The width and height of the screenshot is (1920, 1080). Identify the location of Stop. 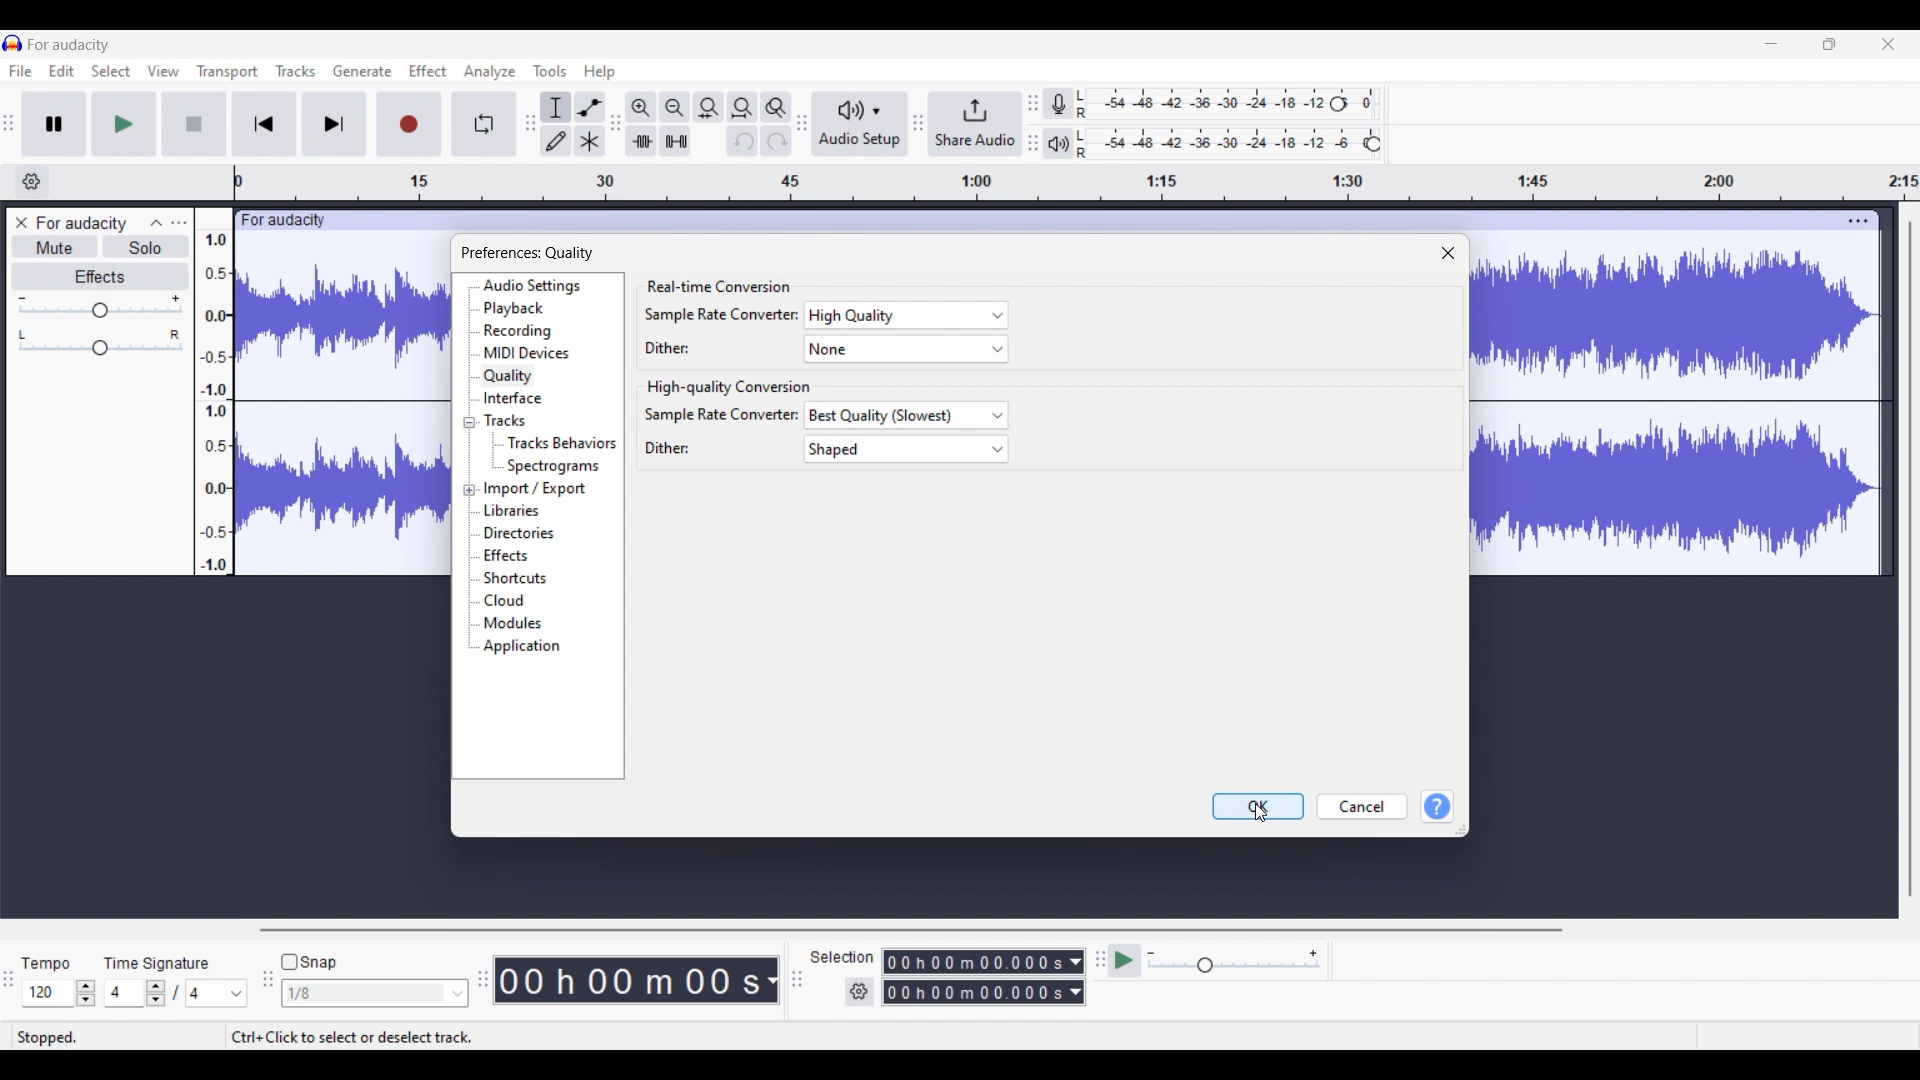
(193, 124).